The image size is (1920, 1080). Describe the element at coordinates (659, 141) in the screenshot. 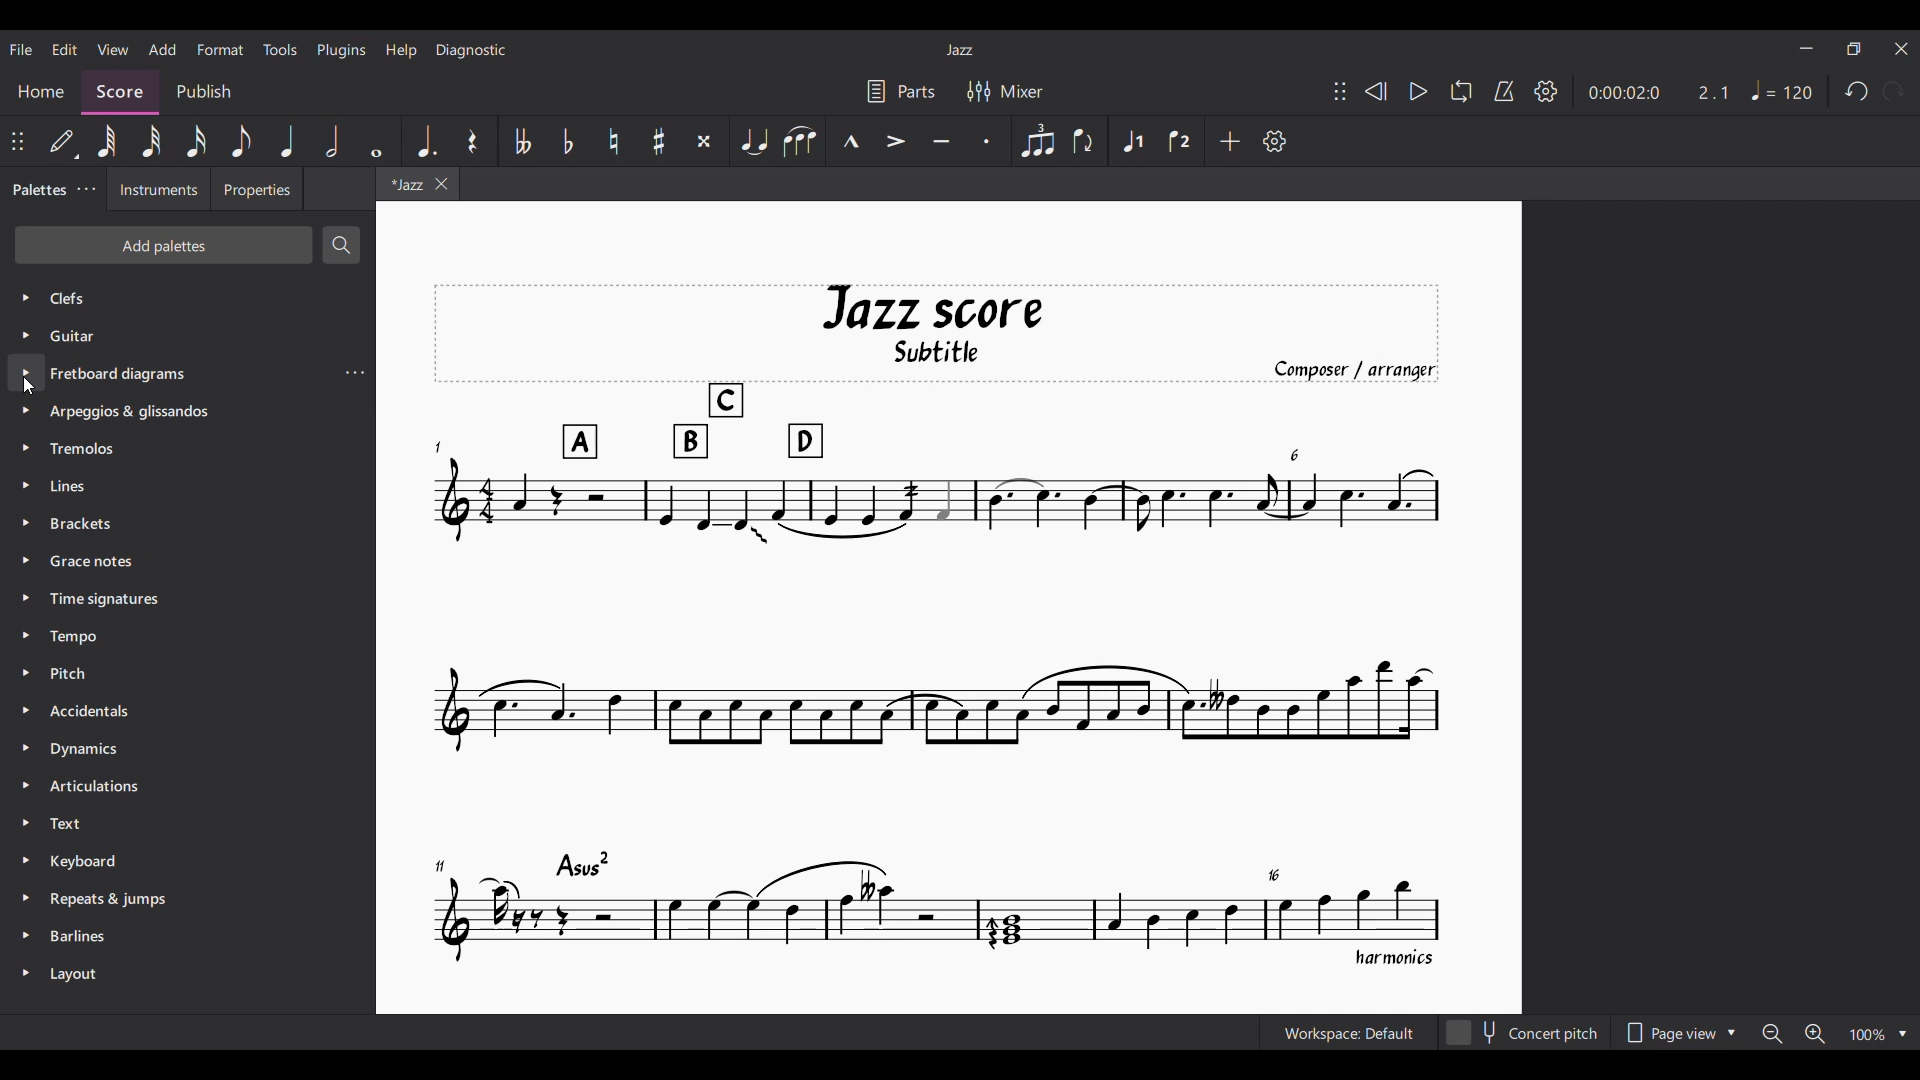

I see `Toggle sharp` at that location.